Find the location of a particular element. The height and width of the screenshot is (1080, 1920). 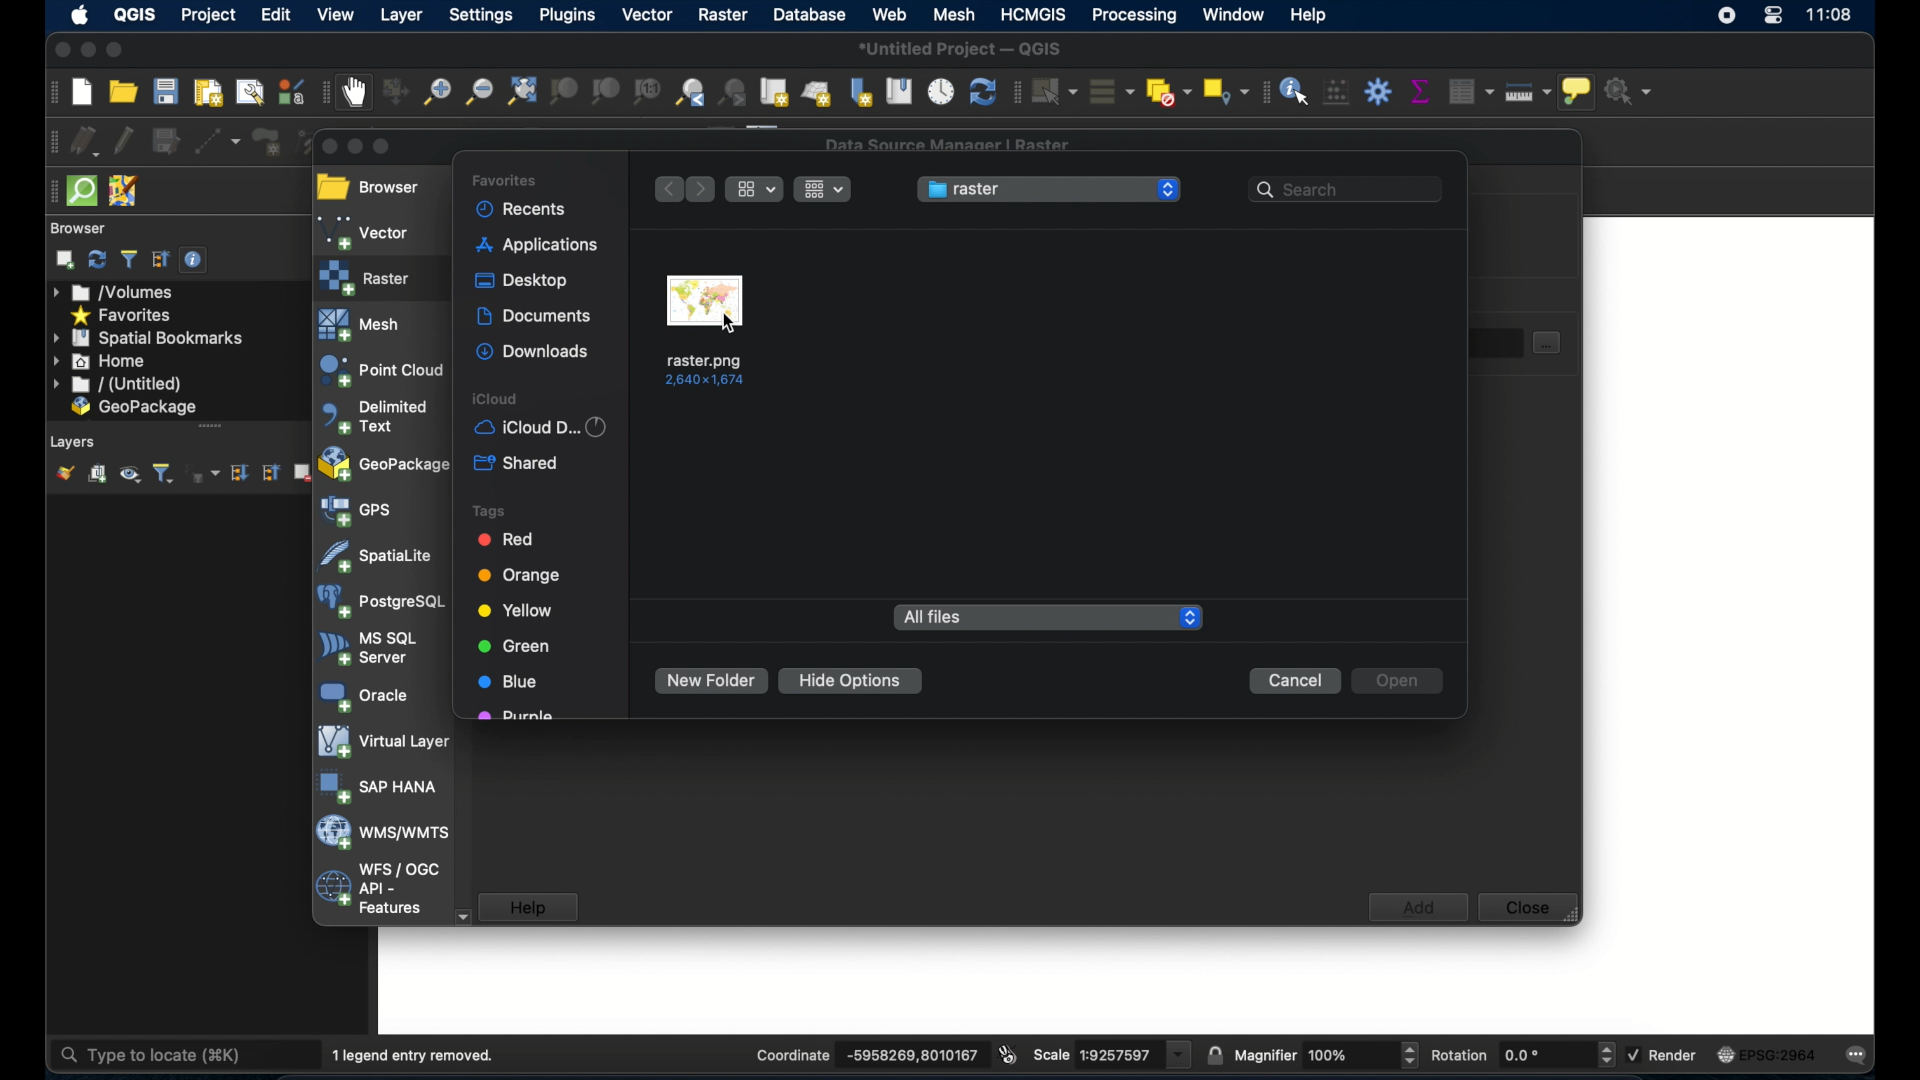

project is located at coordinates (209, 14).